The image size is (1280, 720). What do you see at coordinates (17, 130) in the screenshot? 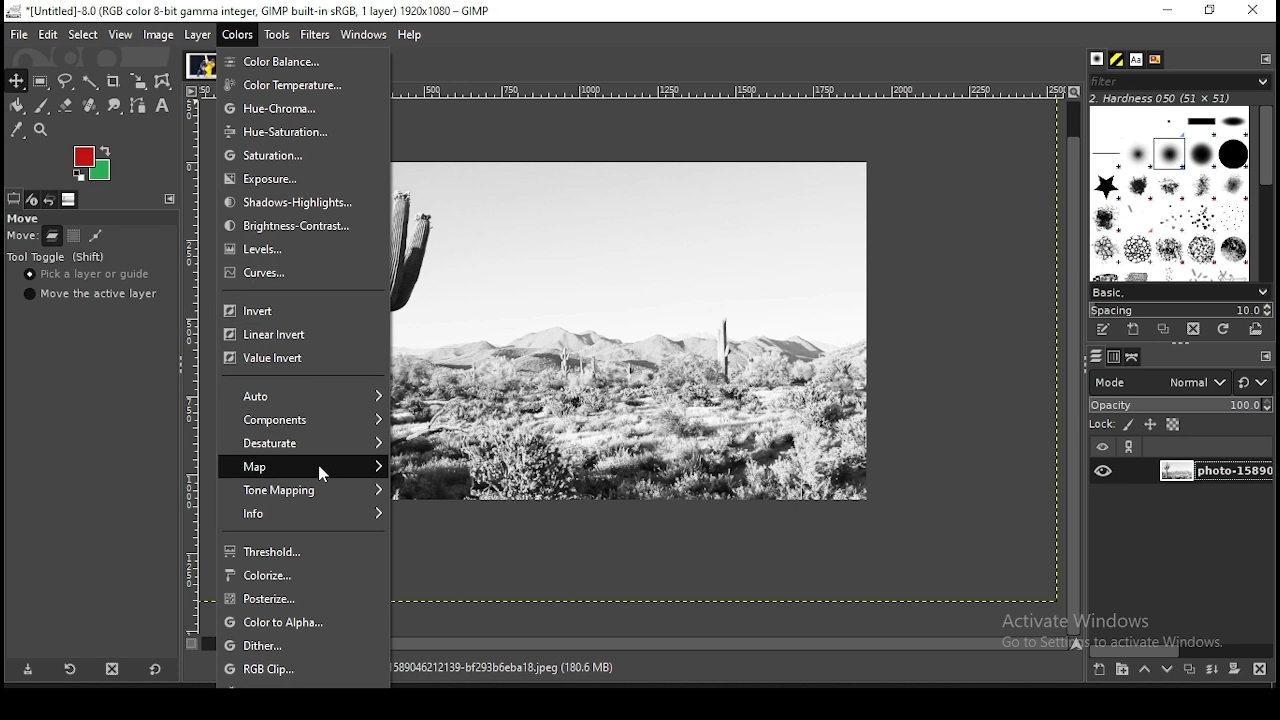
I see `color picker tool` at bounding box center [17, 130].